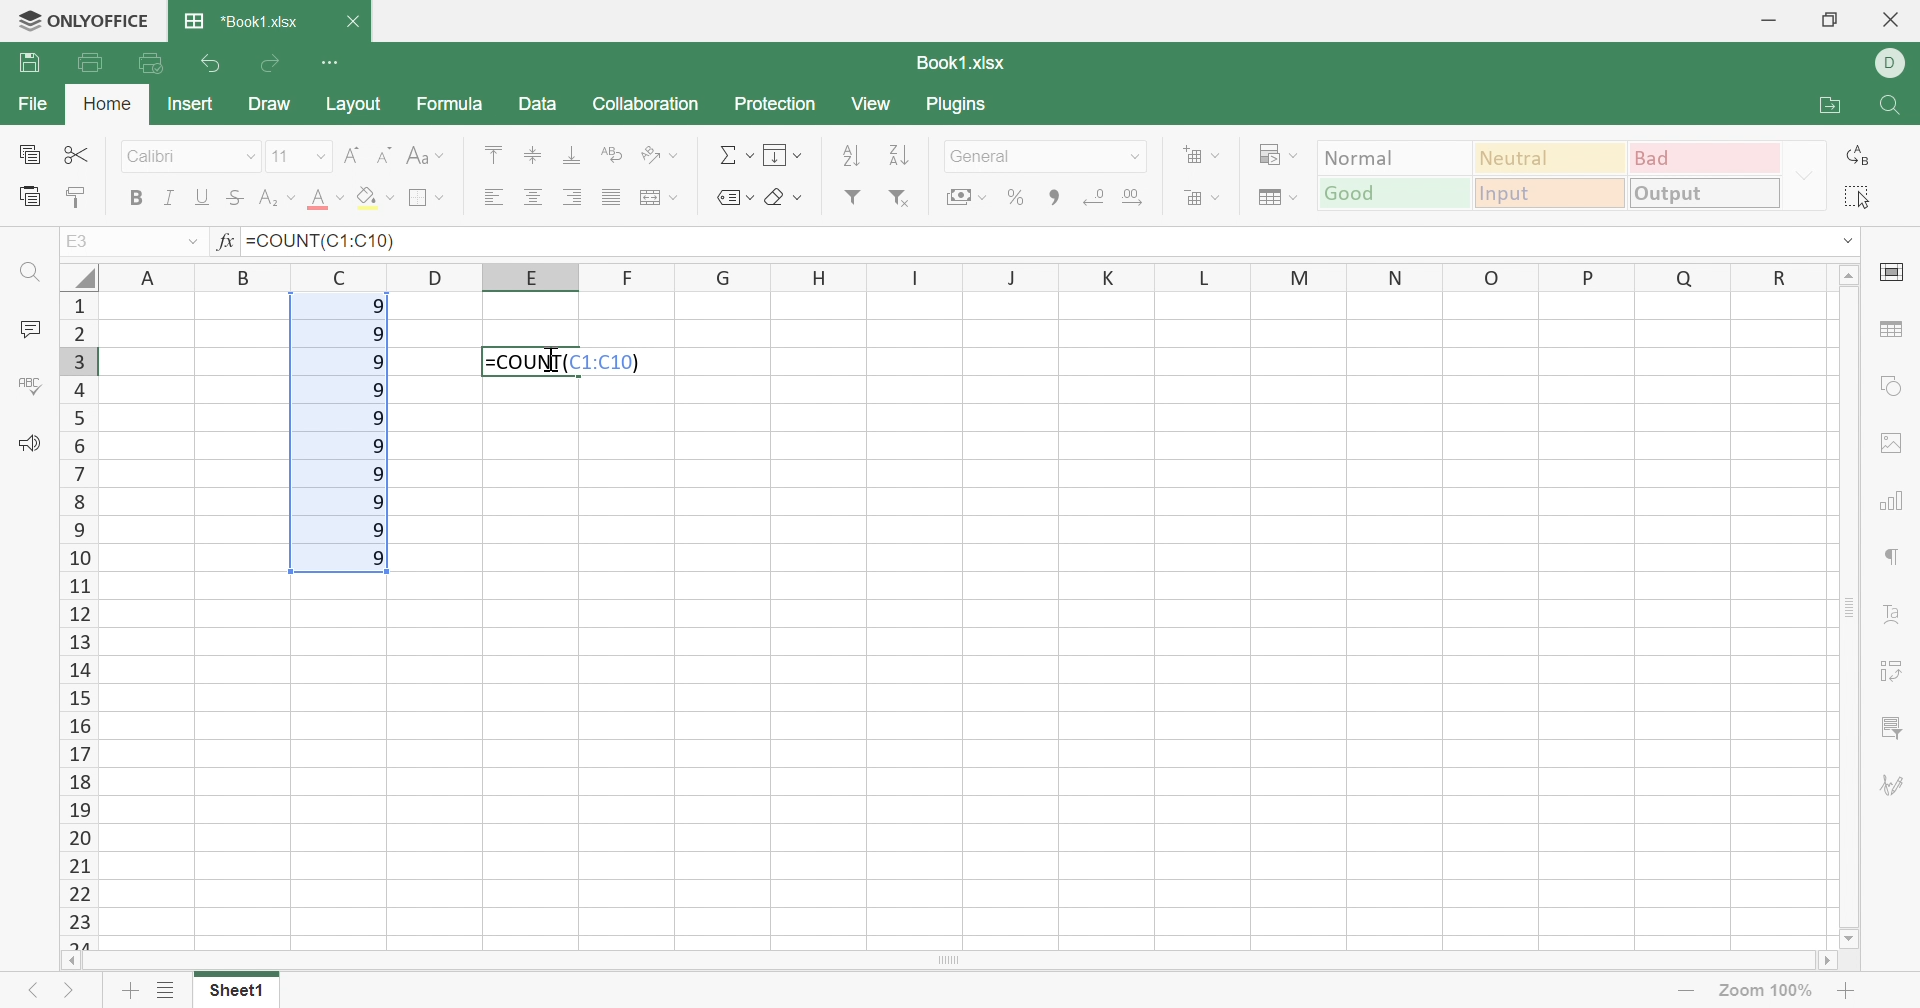  What do you see at coordinates (1893, 19) in the screenshot?
I see `Close` at bounding box center [1893, 19].